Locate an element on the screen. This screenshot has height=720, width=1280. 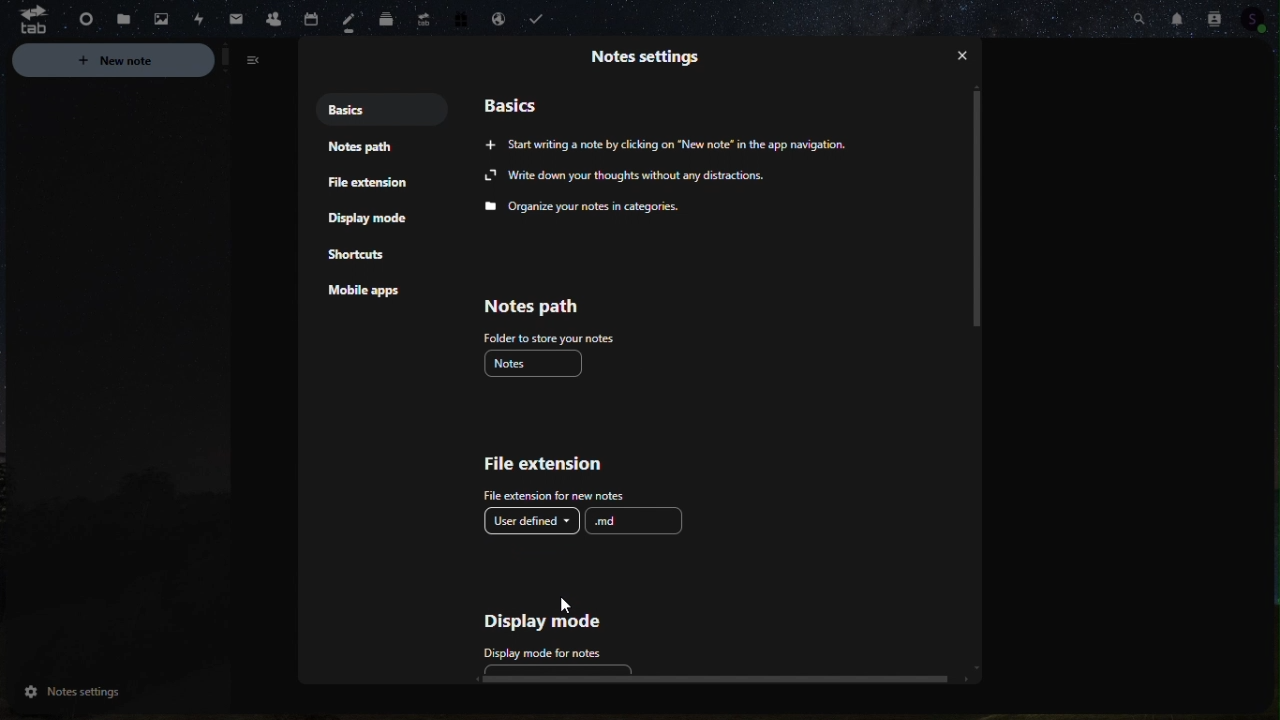
horizontal scroll bar is located at coordinates (705, 681).